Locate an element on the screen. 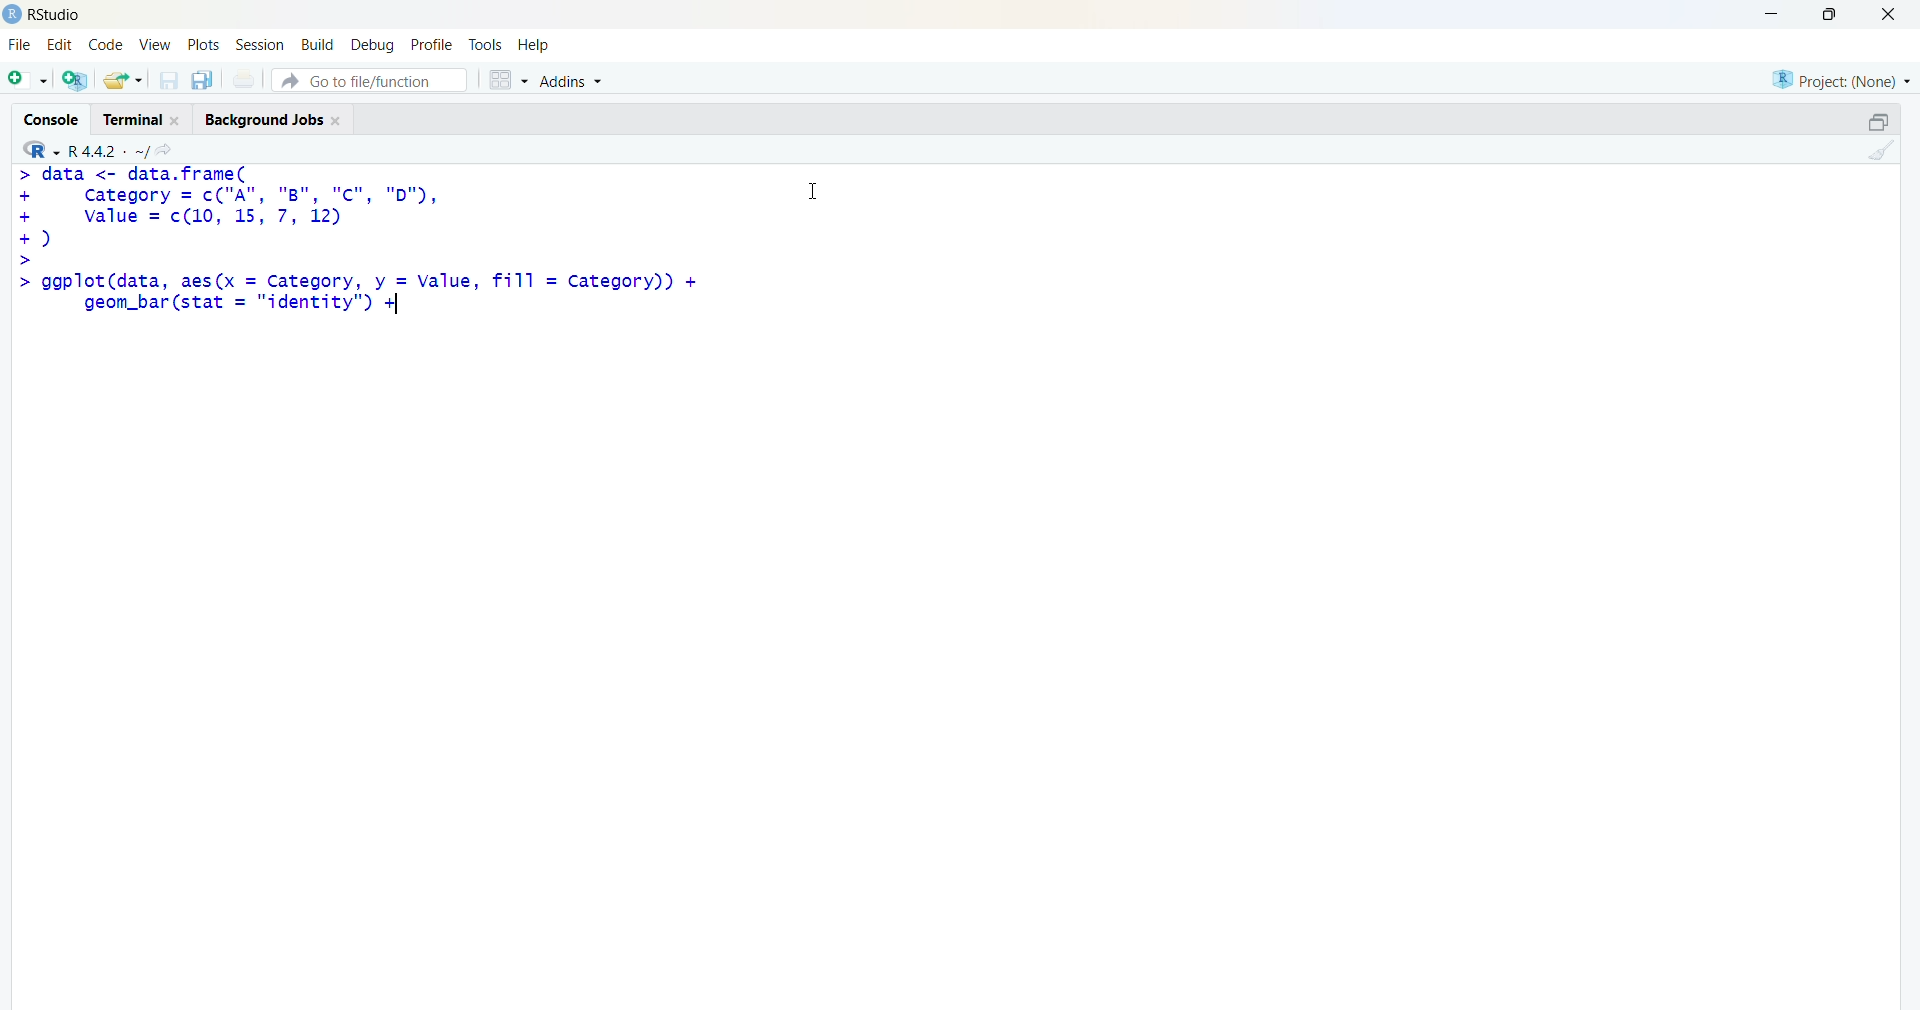  Addins is located at coordinates (575, 82).